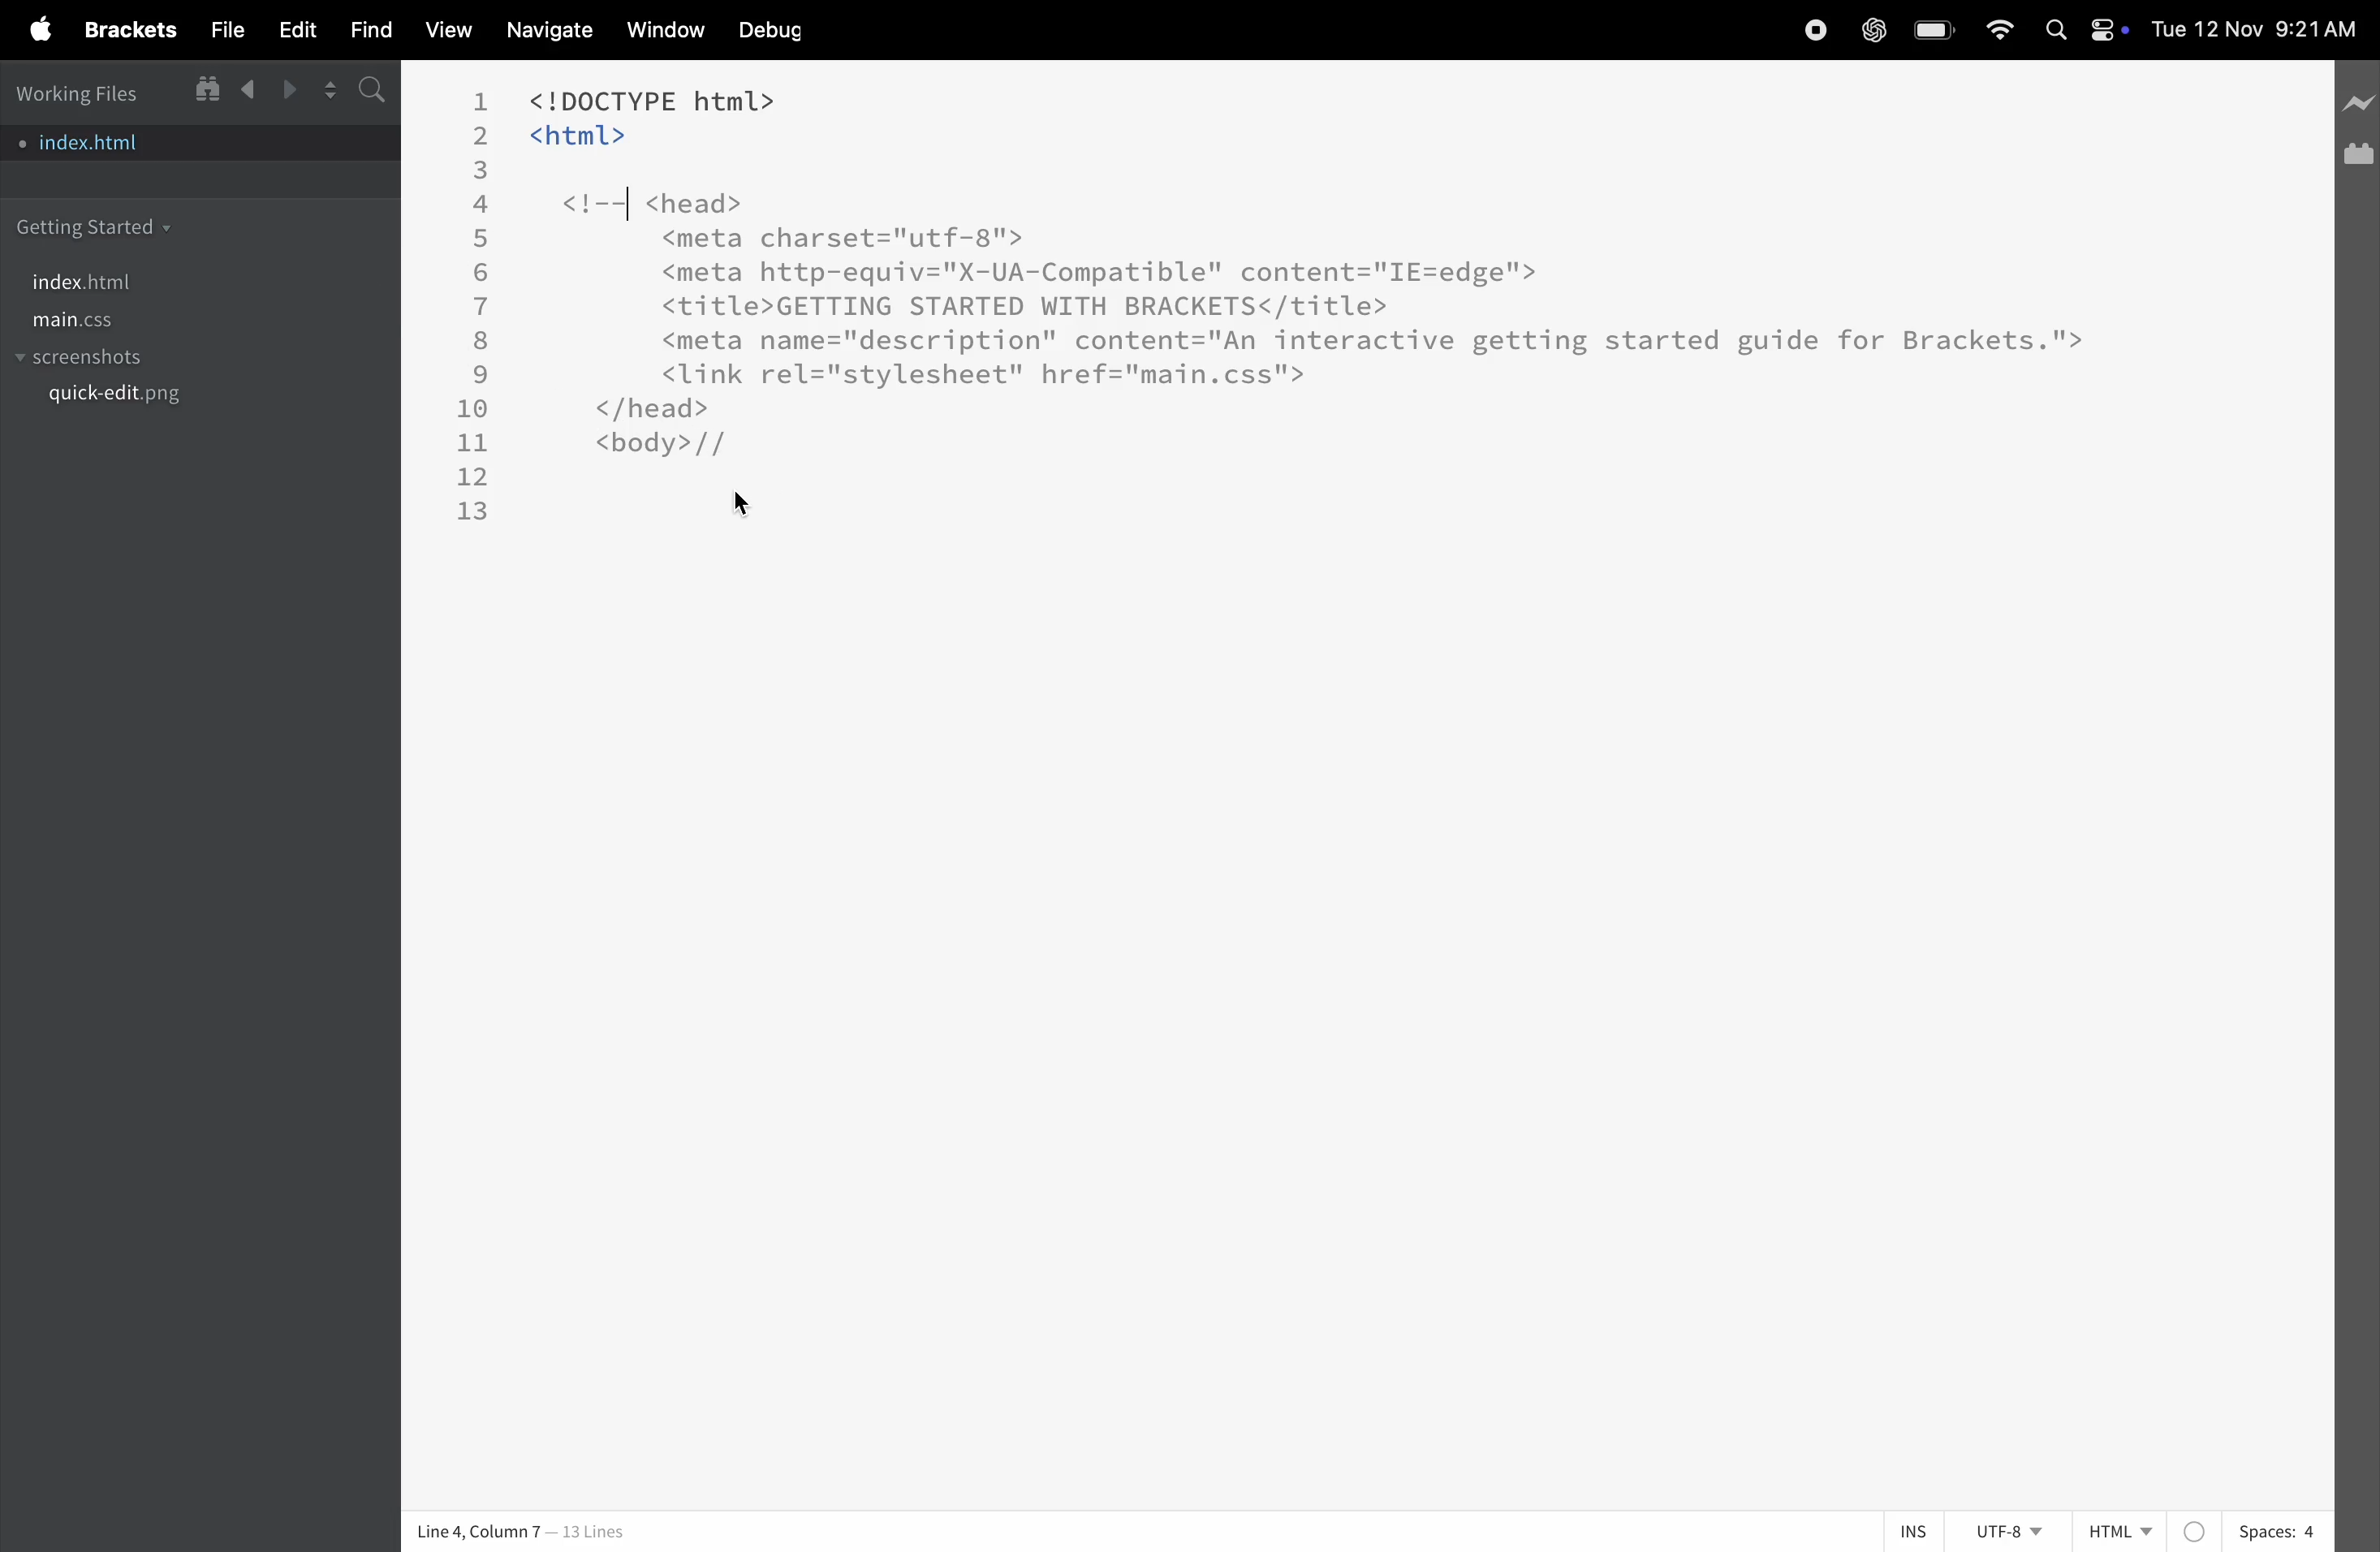 The height and width of the screenshot is (1552, 2380). I want to click on forward, so click(286, 90).